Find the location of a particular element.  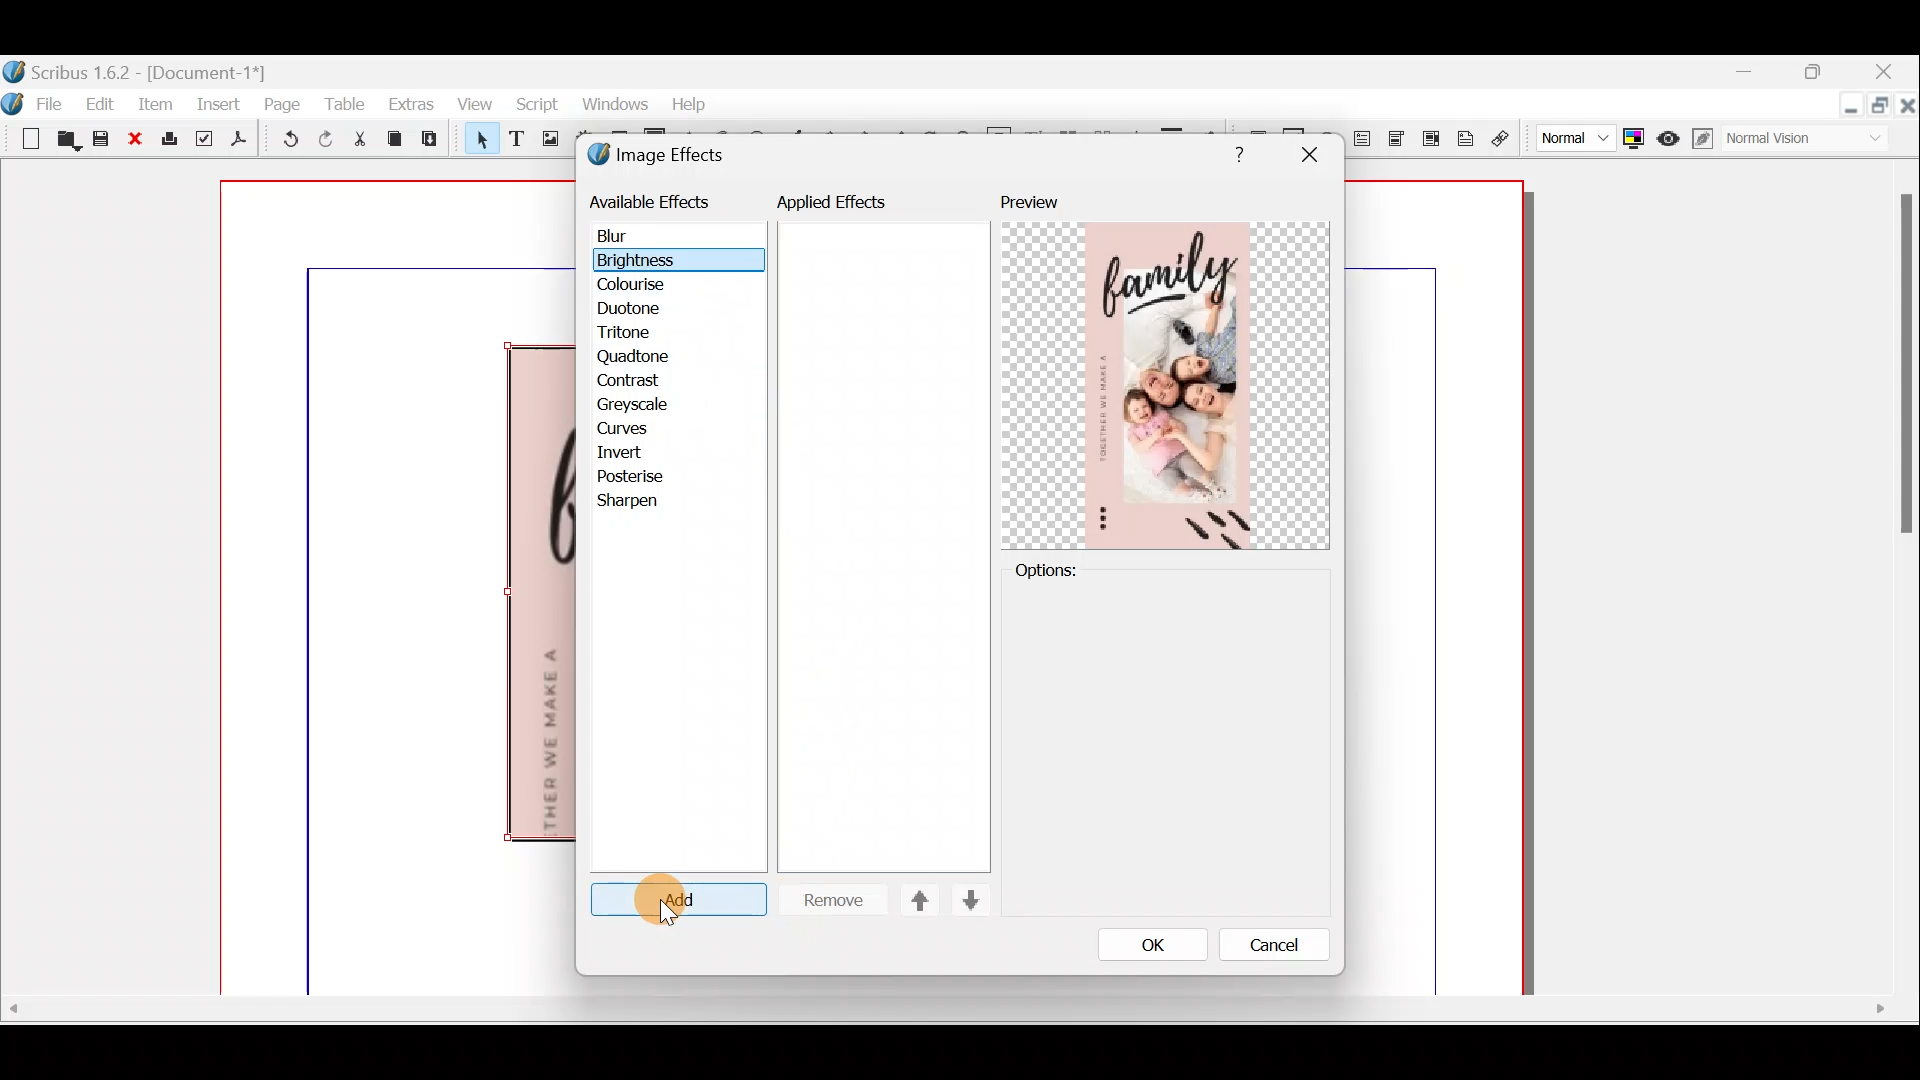

Script is located at coordinates (536, 107).